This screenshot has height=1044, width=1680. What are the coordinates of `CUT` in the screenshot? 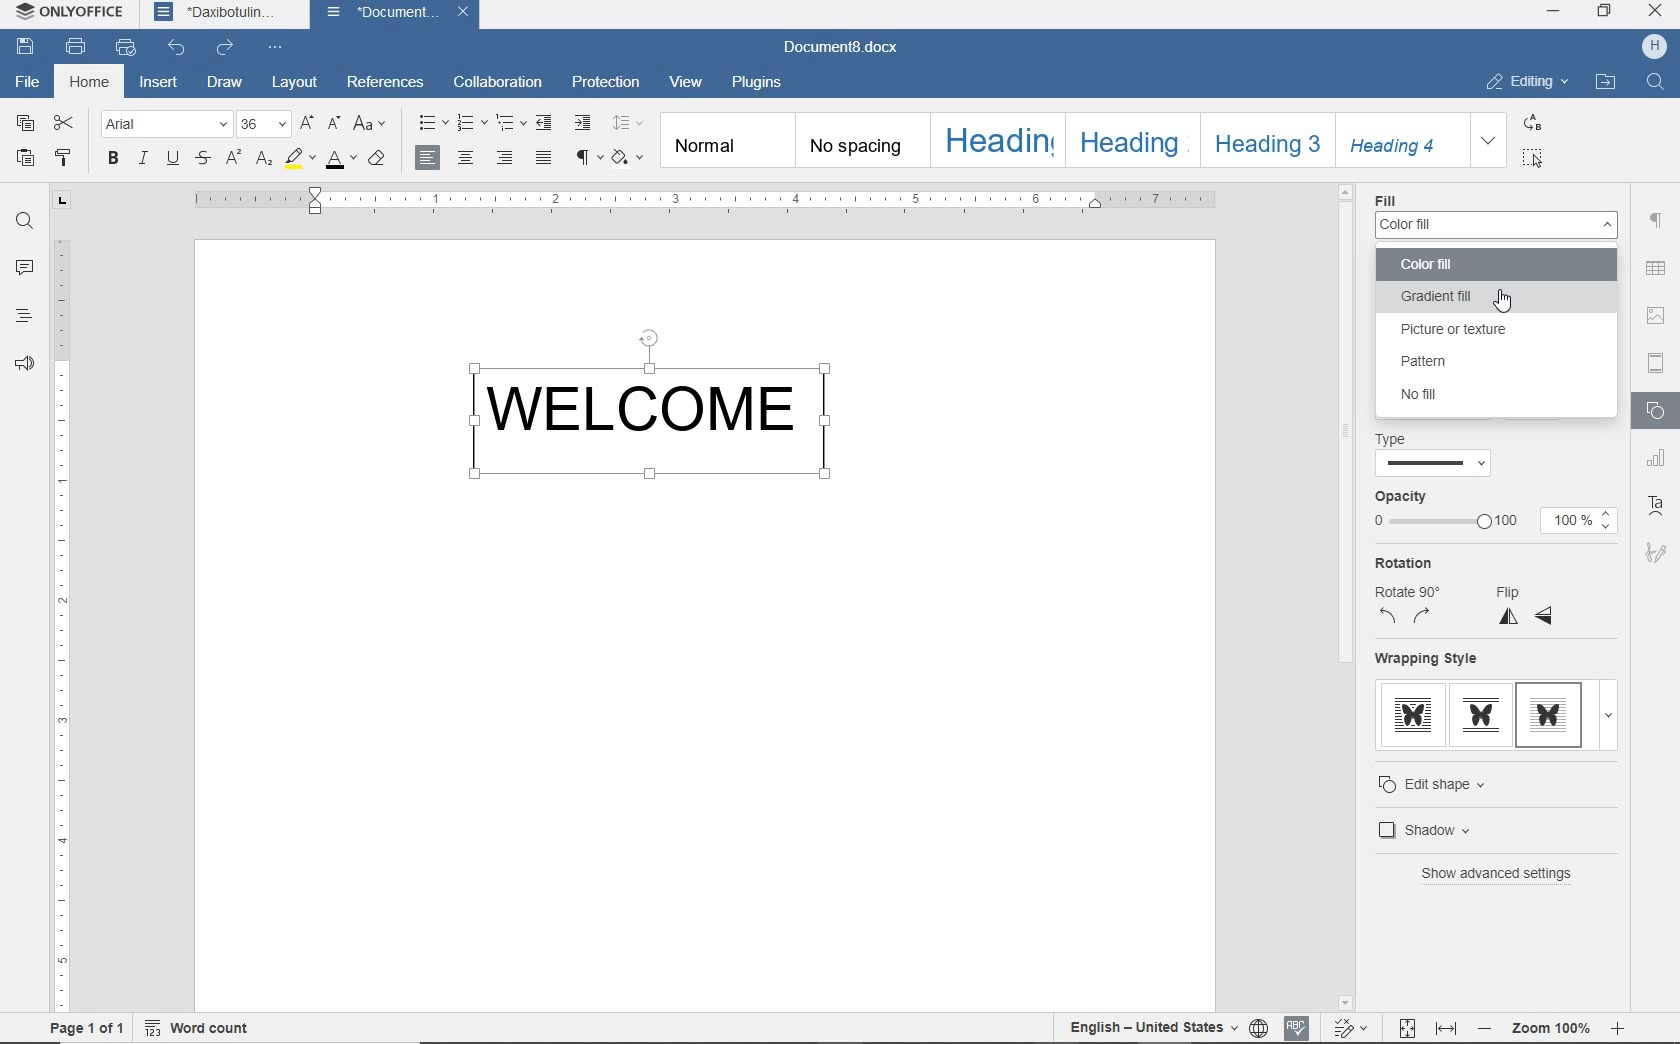 It's located at (66, 123).